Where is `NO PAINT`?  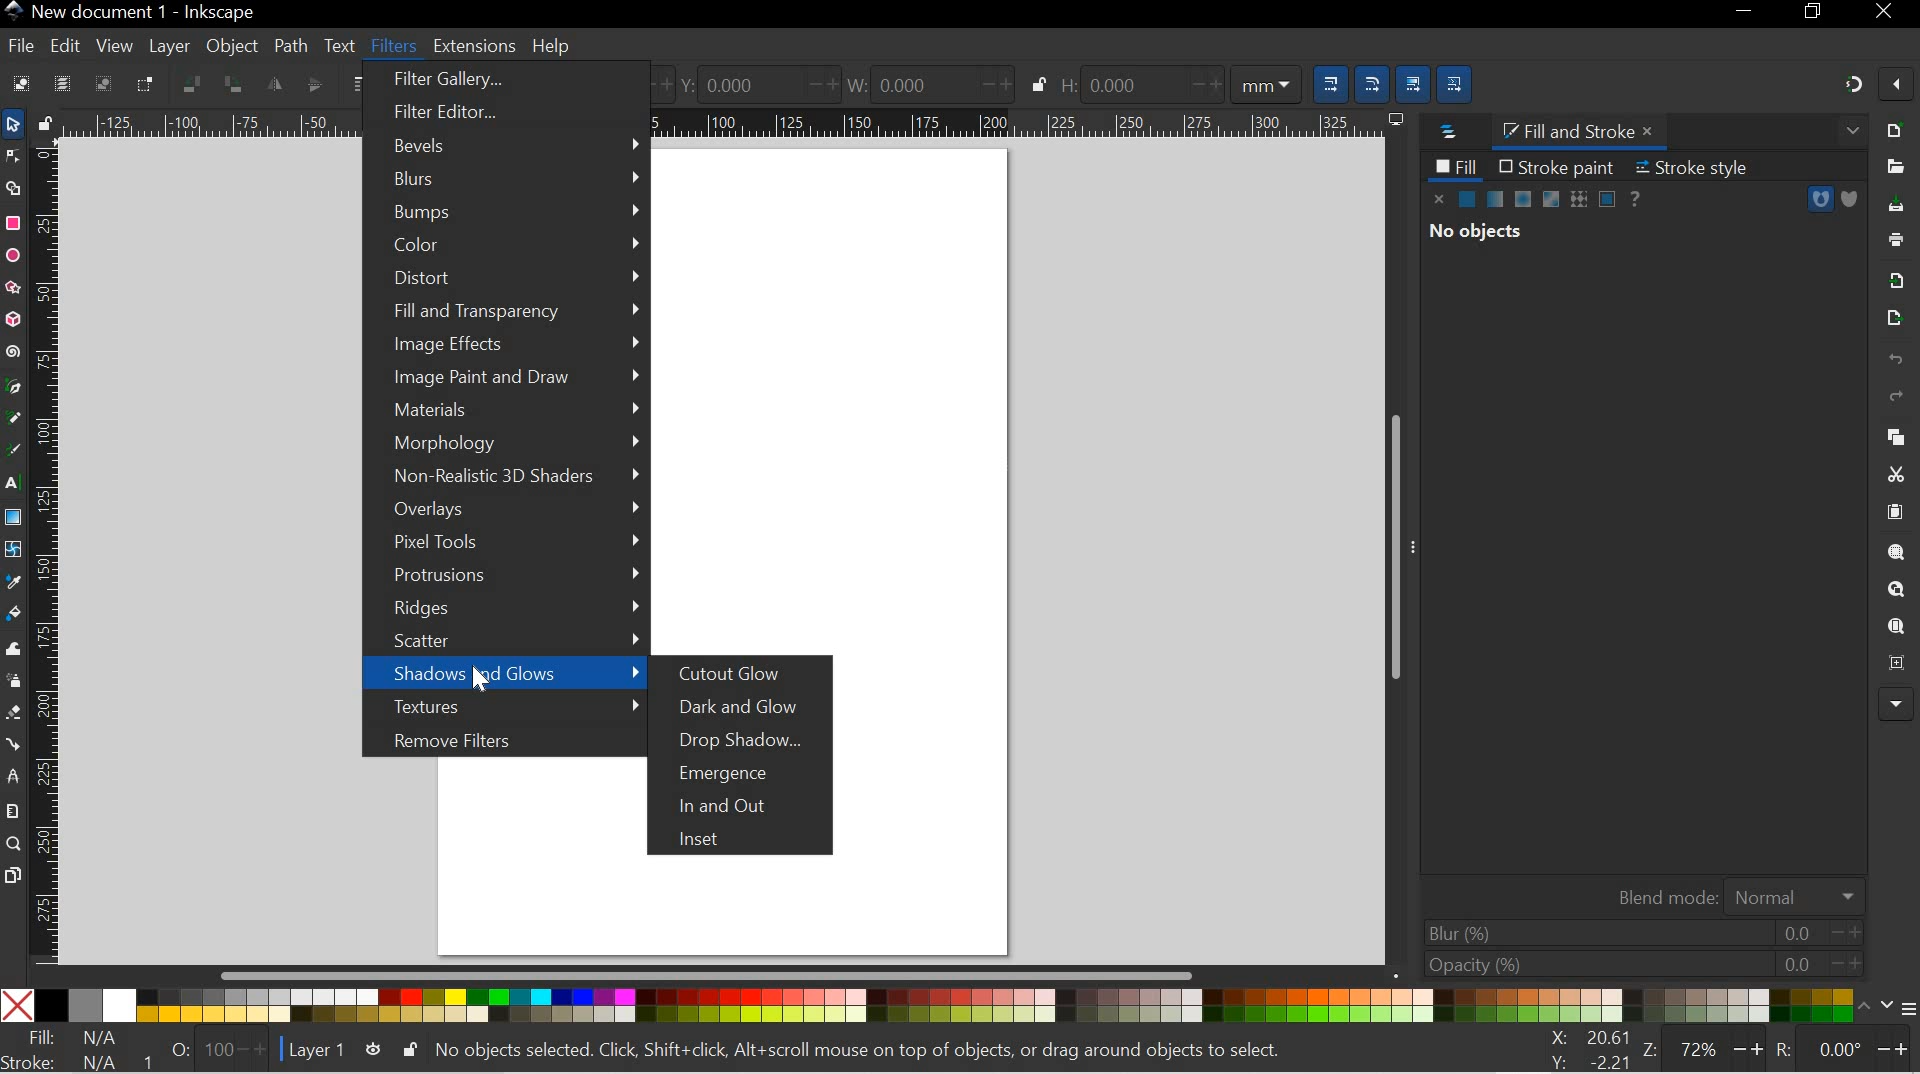 NO PAINT is located at coordinates (1440, 199).